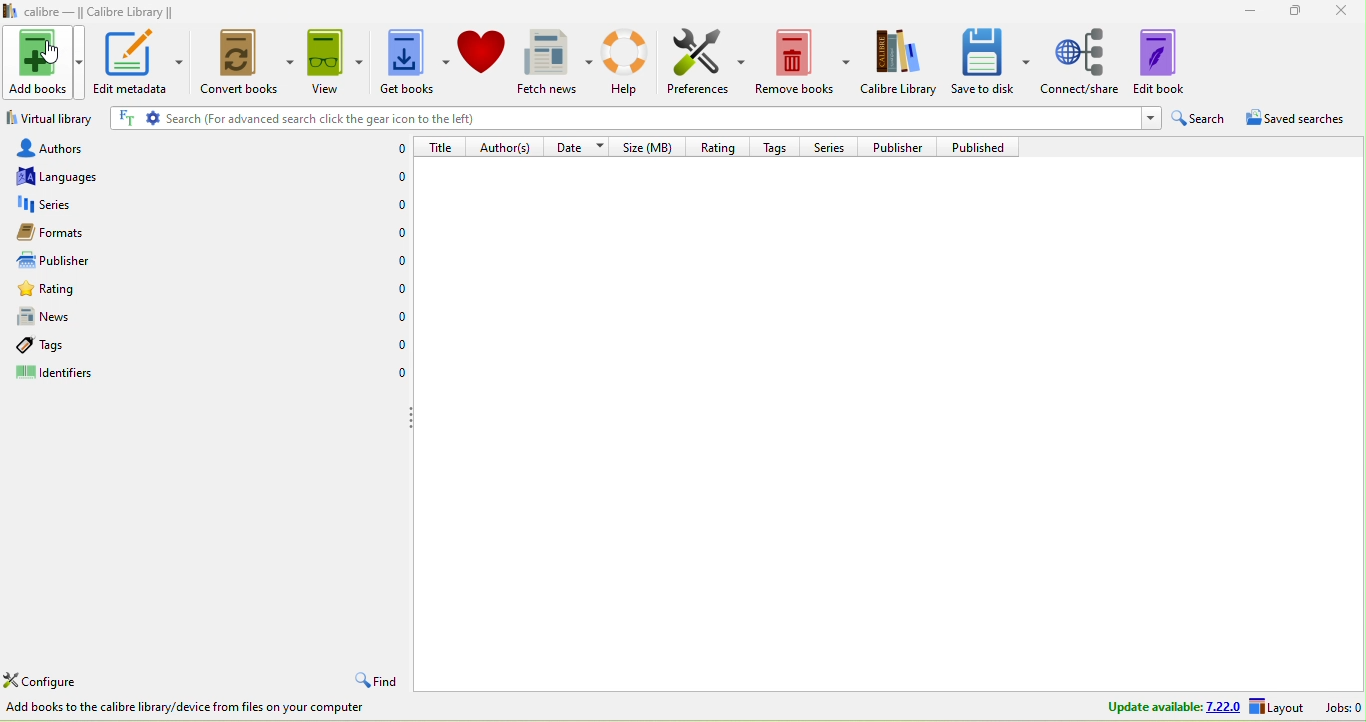  Describe the element at coordinates (99, 179) in the screenshot. I see `languages` at that location.